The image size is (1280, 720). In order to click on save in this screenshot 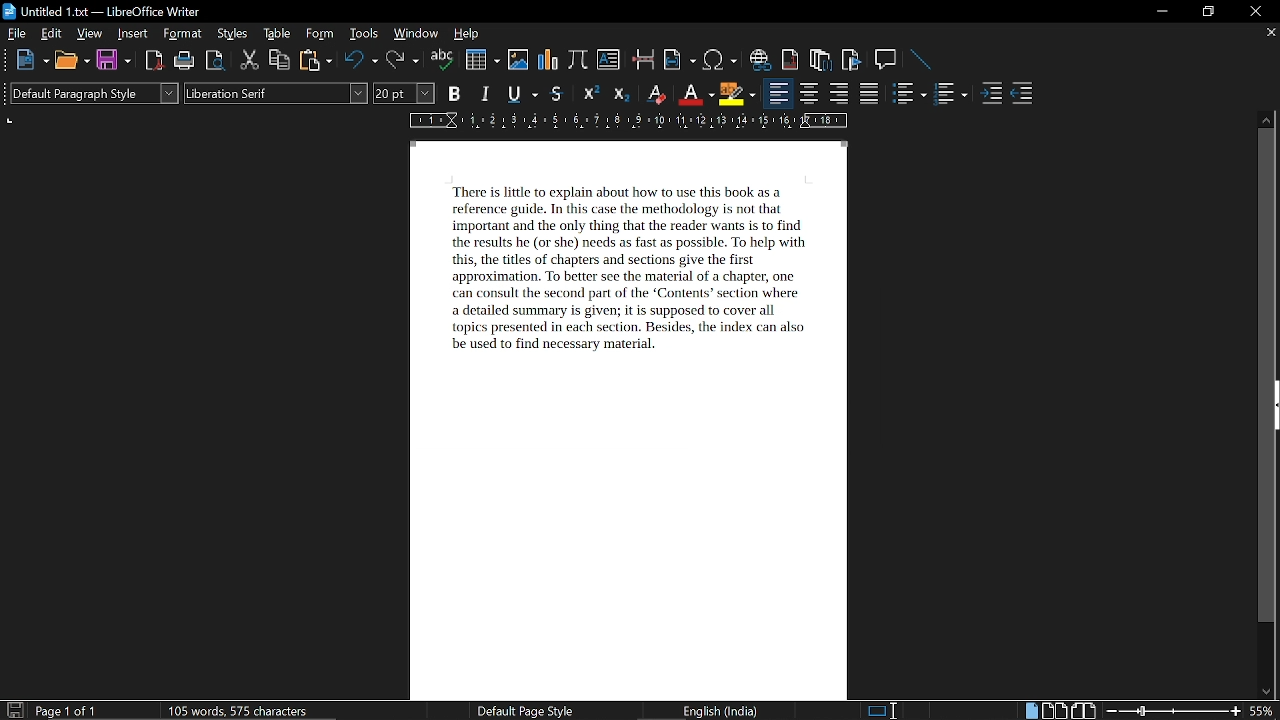, I will do `click(14, 709)`.